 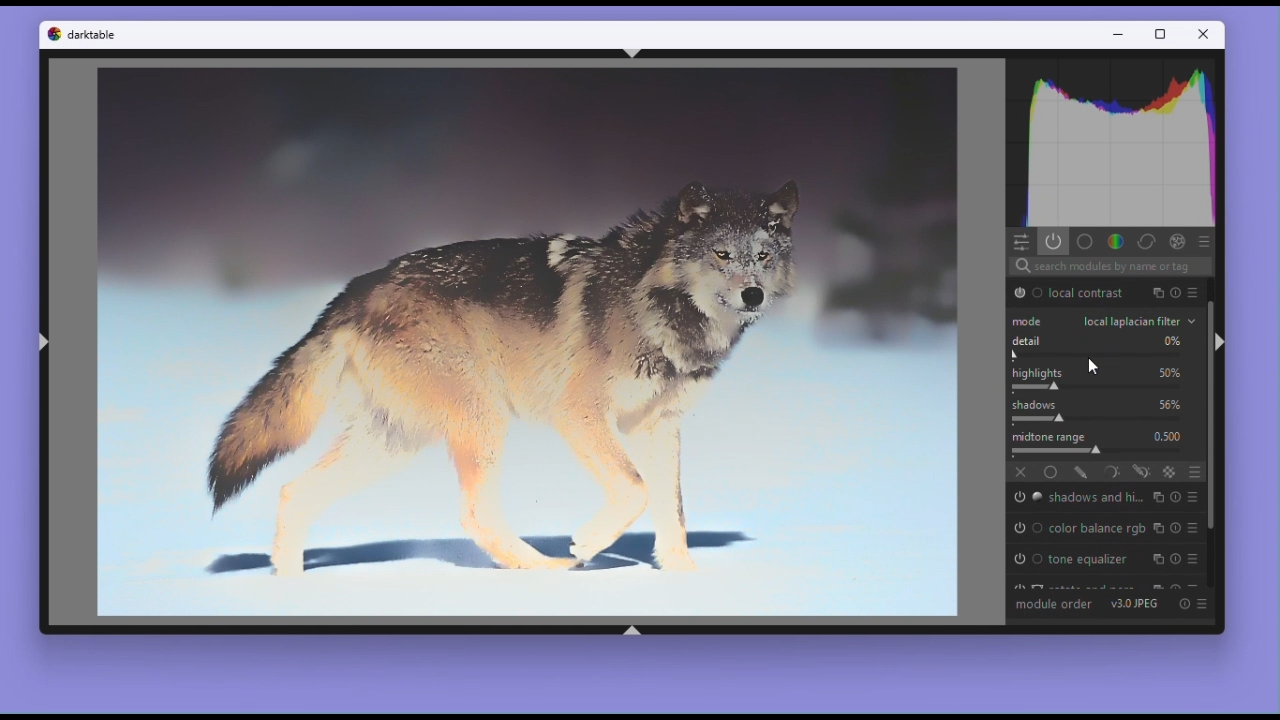 I want to click on 50%, so click(x=1168, y=371).